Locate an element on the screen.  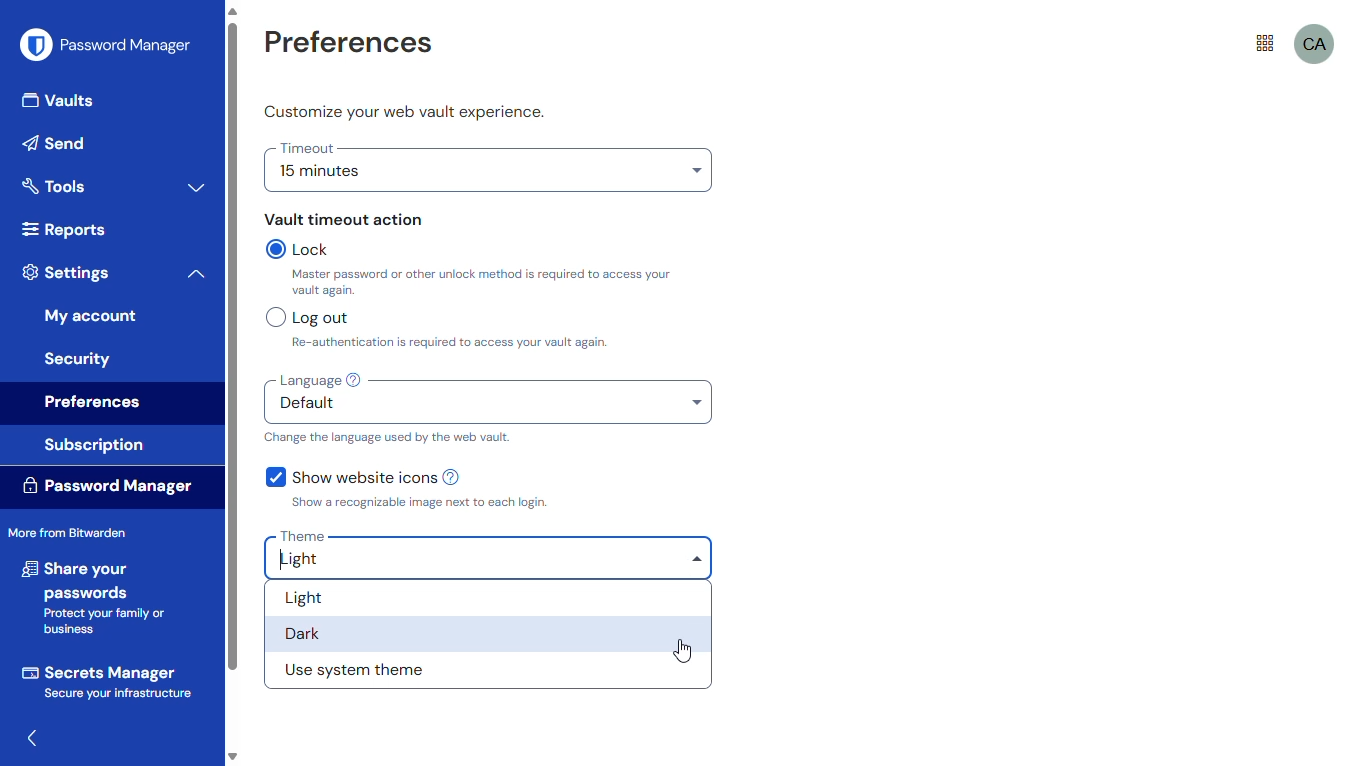
preferences is located at coordinates (94, 404).